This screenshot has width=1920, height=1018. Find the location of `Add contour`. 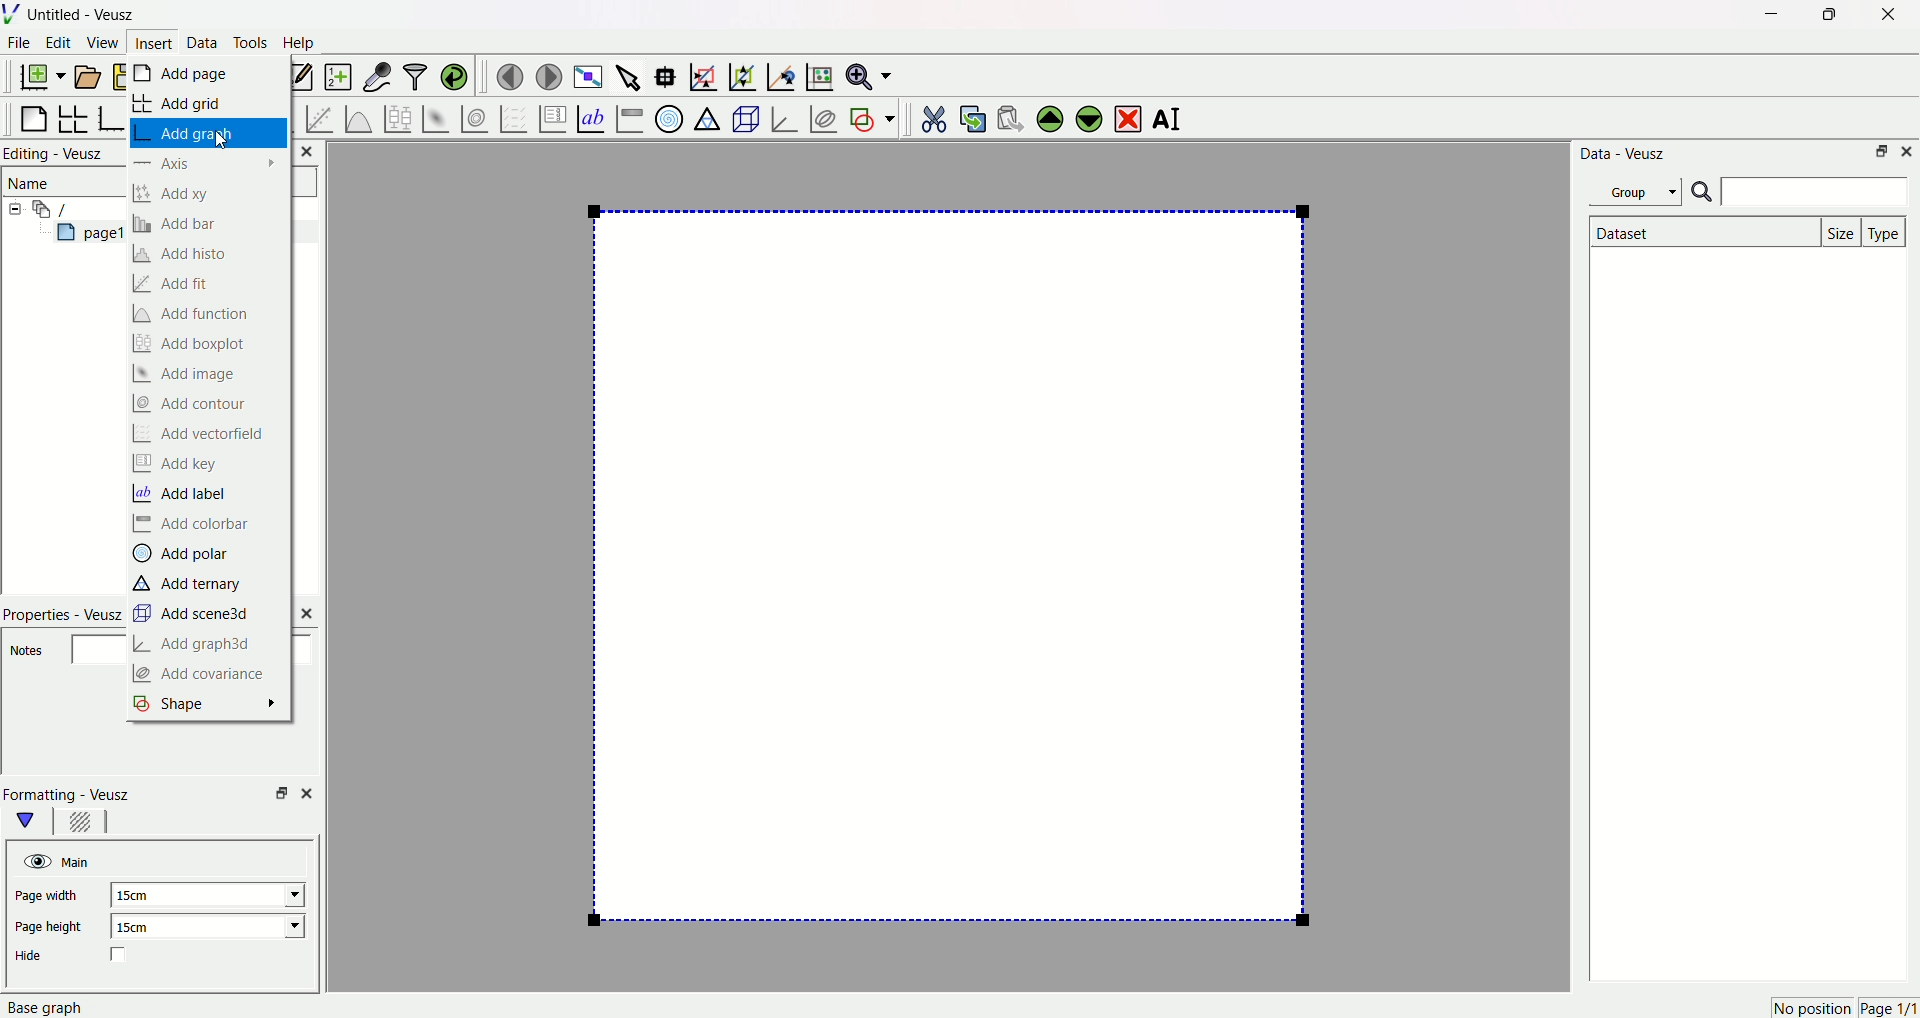

Add contour is located at coordinates (193, 404).